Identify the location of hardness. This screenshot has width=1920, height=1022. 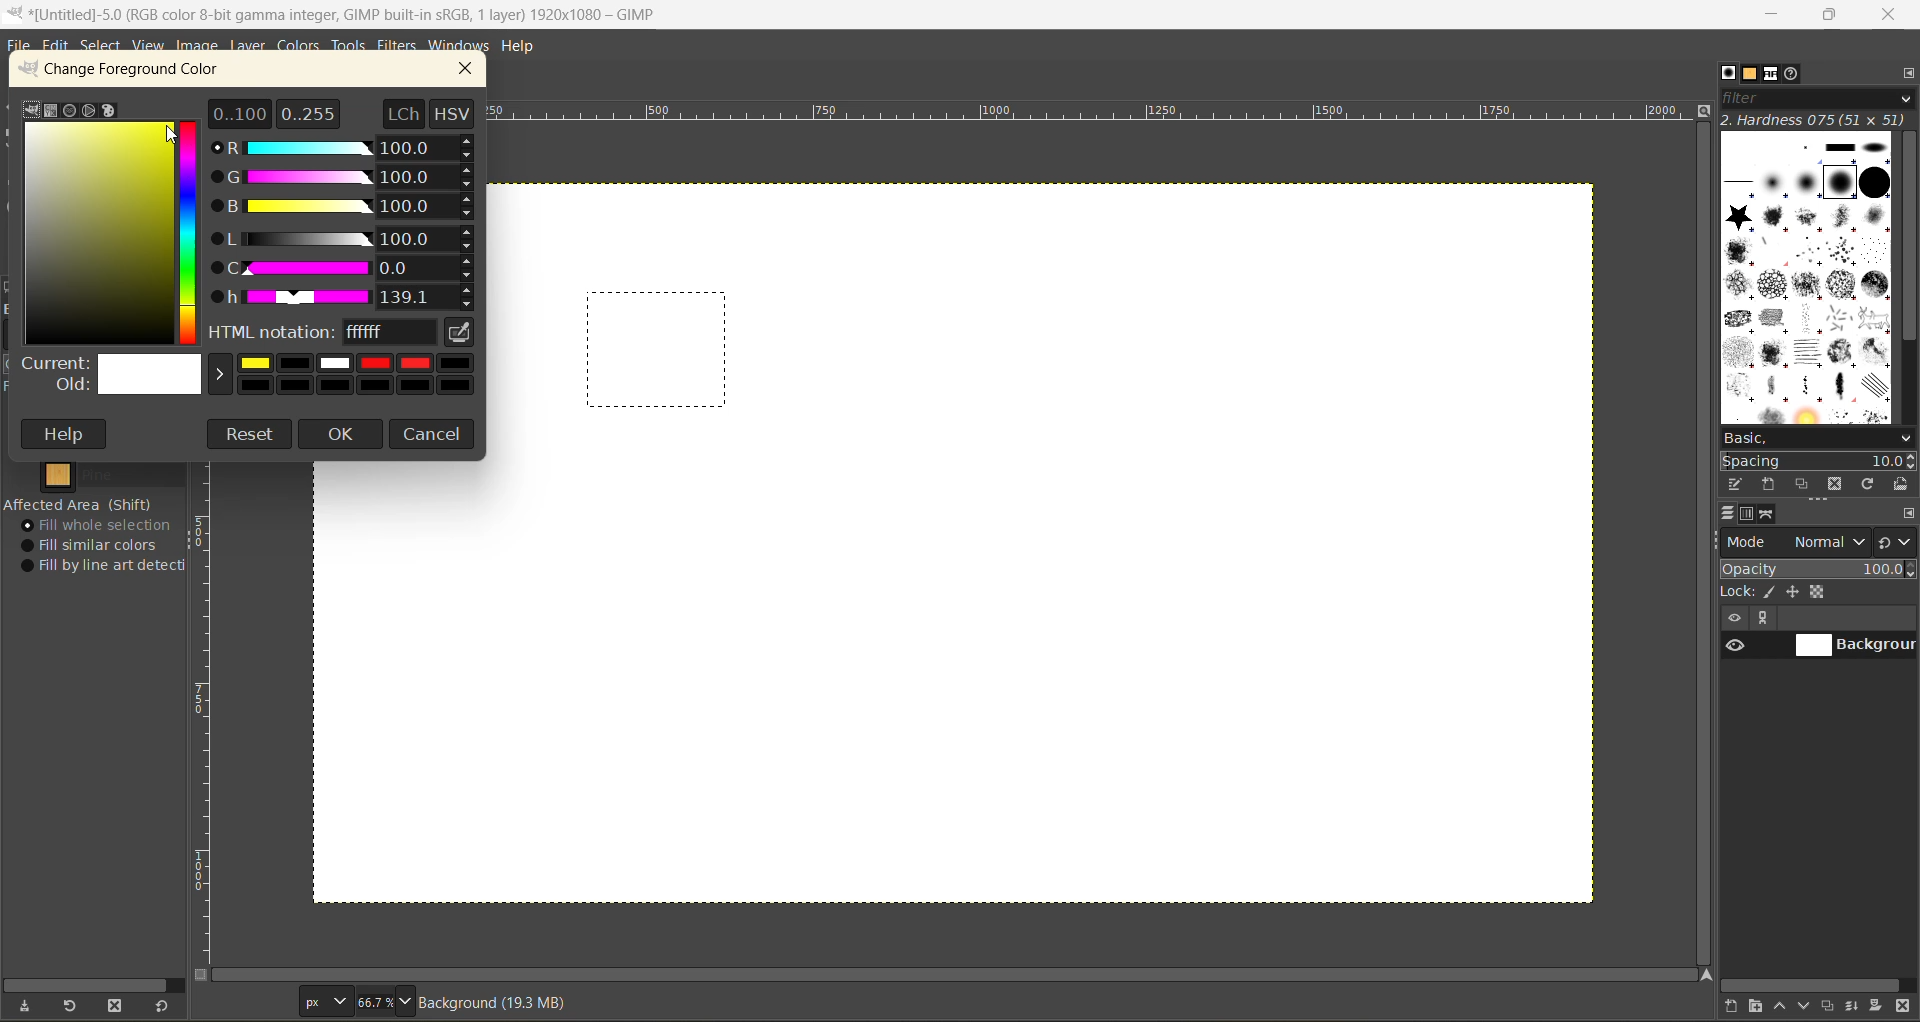
(1816, 121).